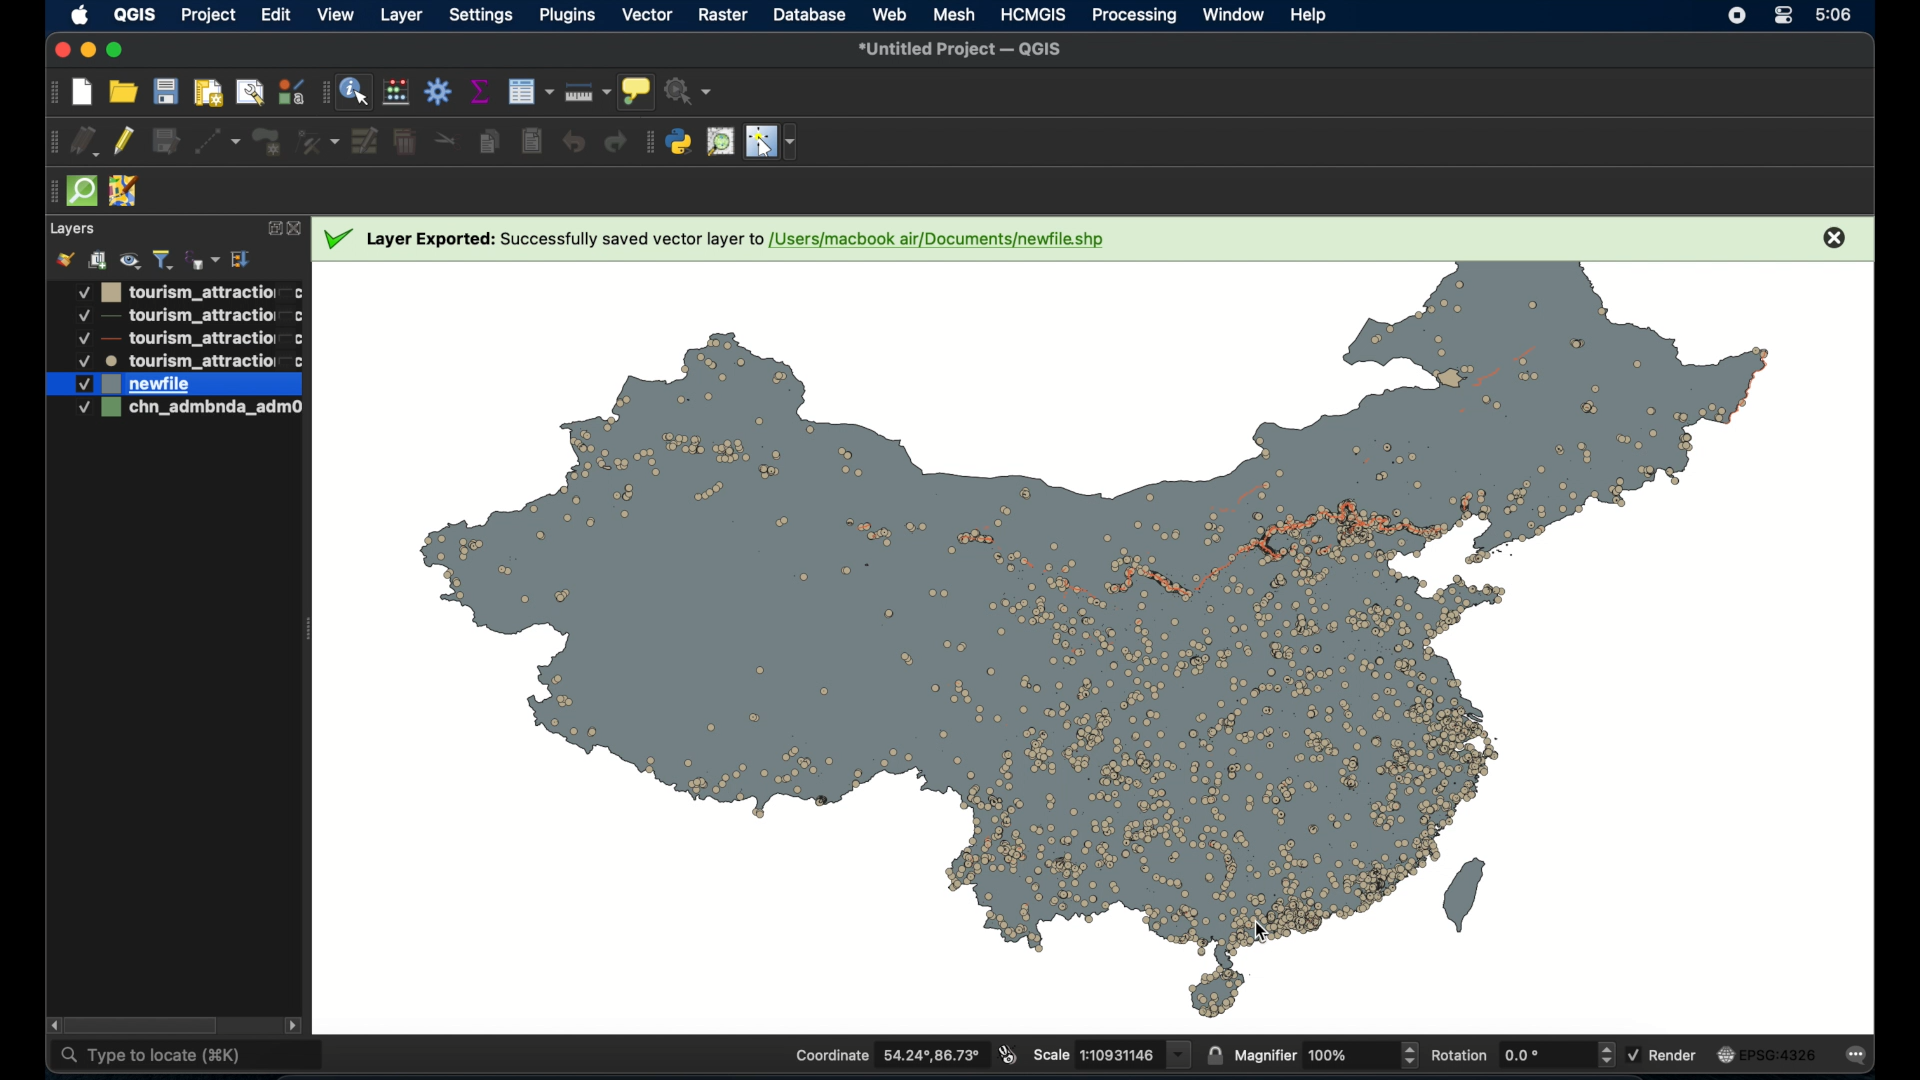  Describe the element at coordinates (890, 13) in the screenshot. I see `web` at that location.